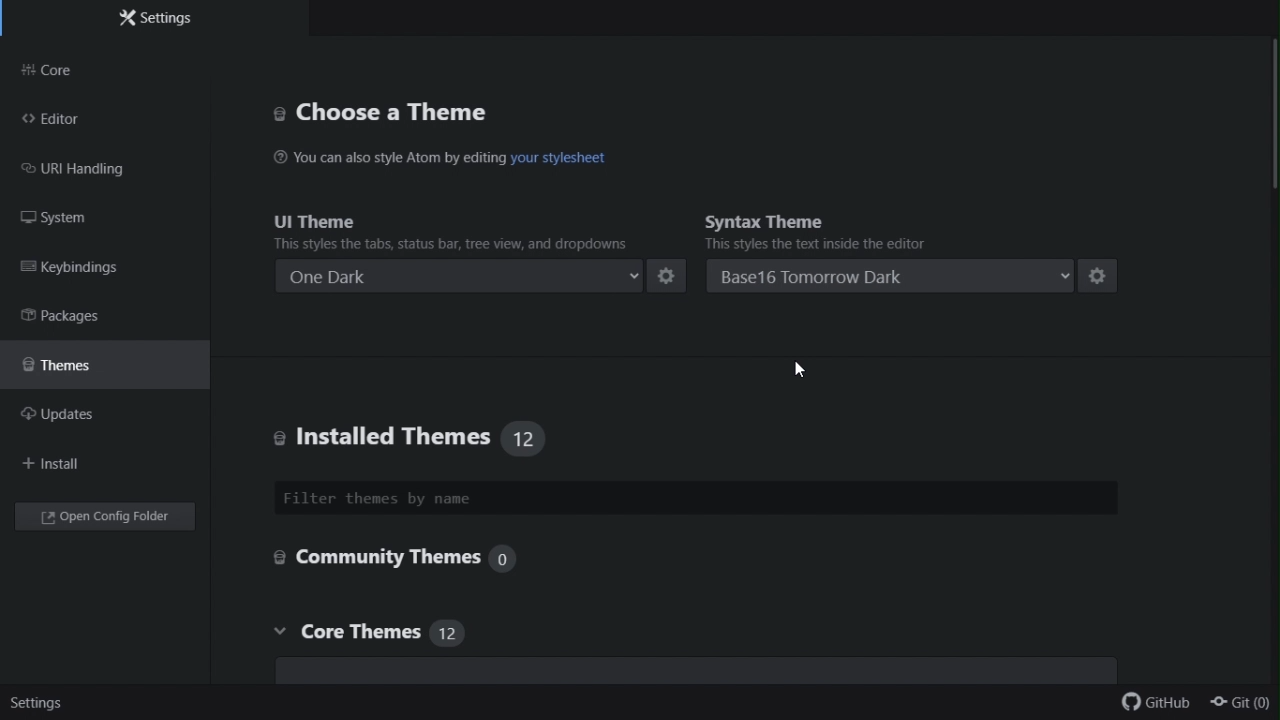 The height and width of the screenshot is (720, 1280). Describe the element at coordinates (799, 370) in the screenshot. I see `cursor` at that location.